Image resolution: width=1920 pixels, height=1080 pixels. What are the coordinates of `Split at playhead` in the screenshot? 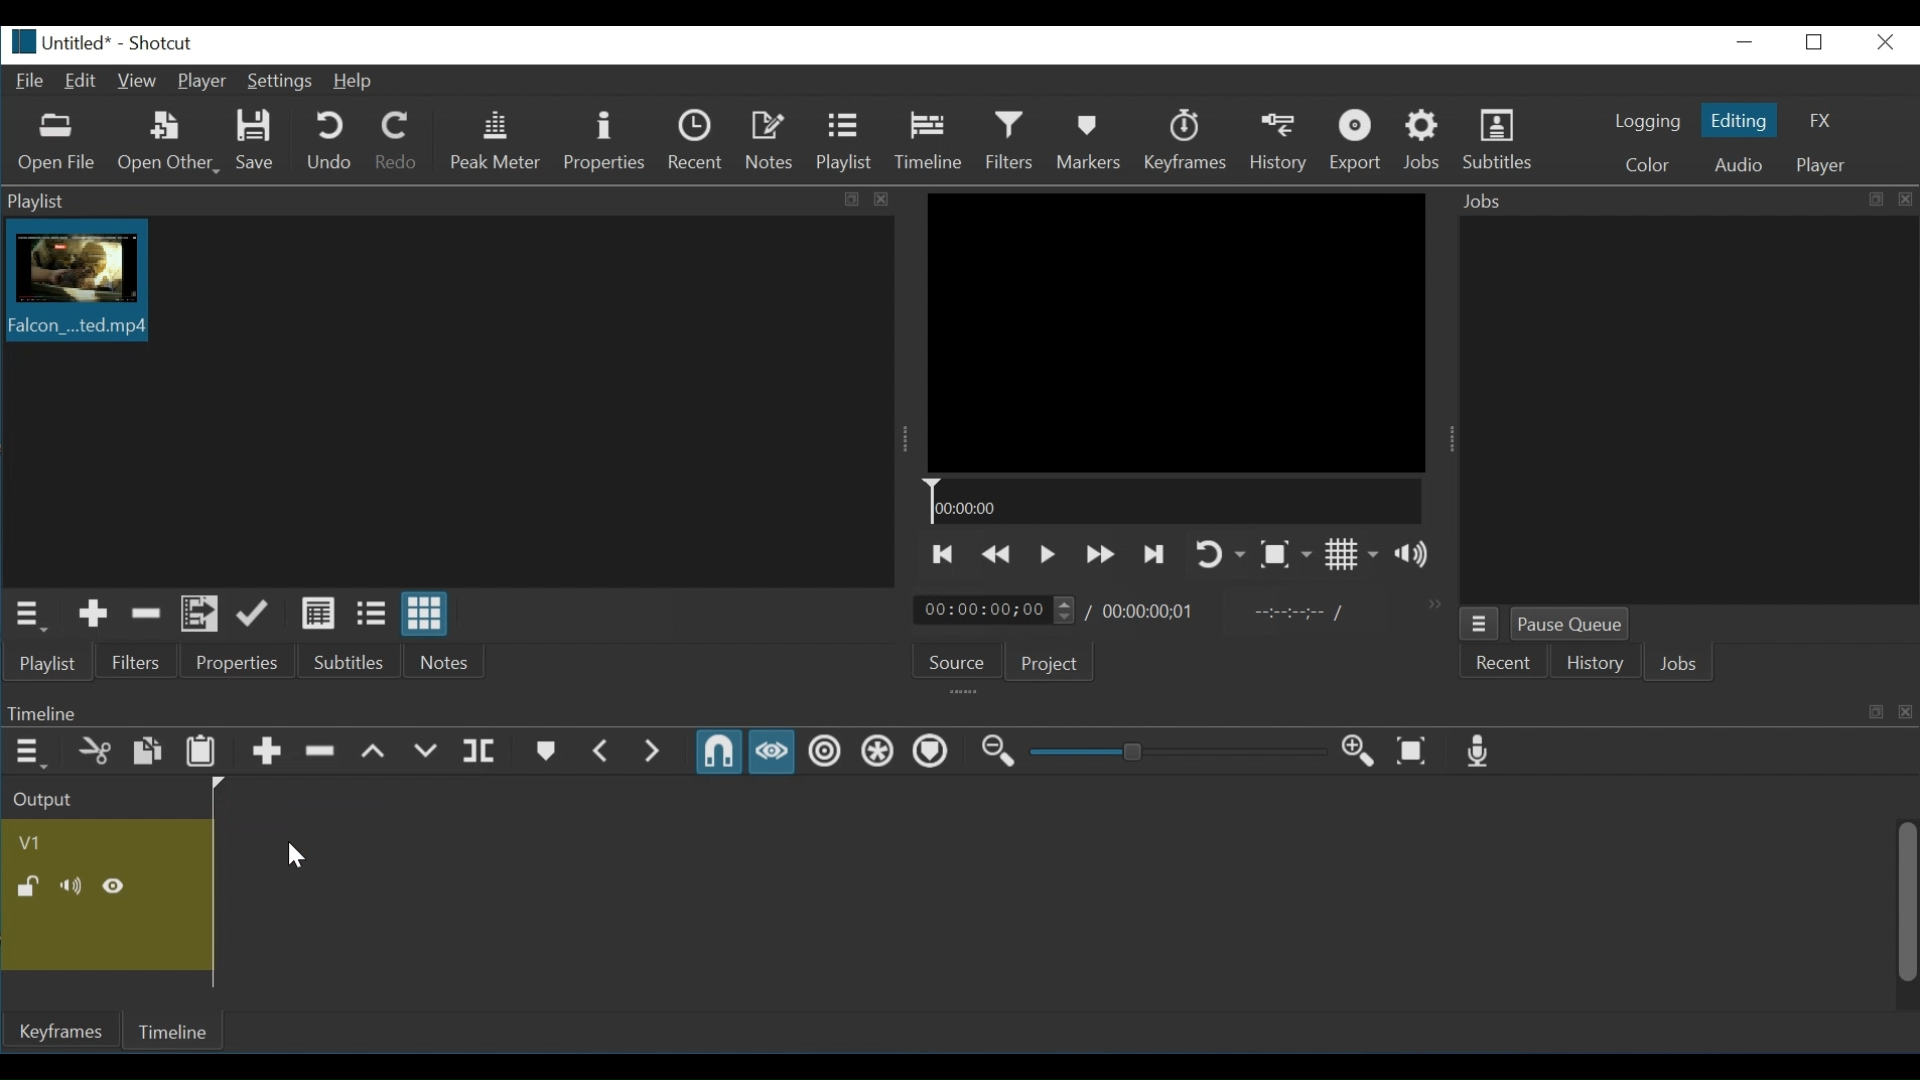 It's located at (482, 752).